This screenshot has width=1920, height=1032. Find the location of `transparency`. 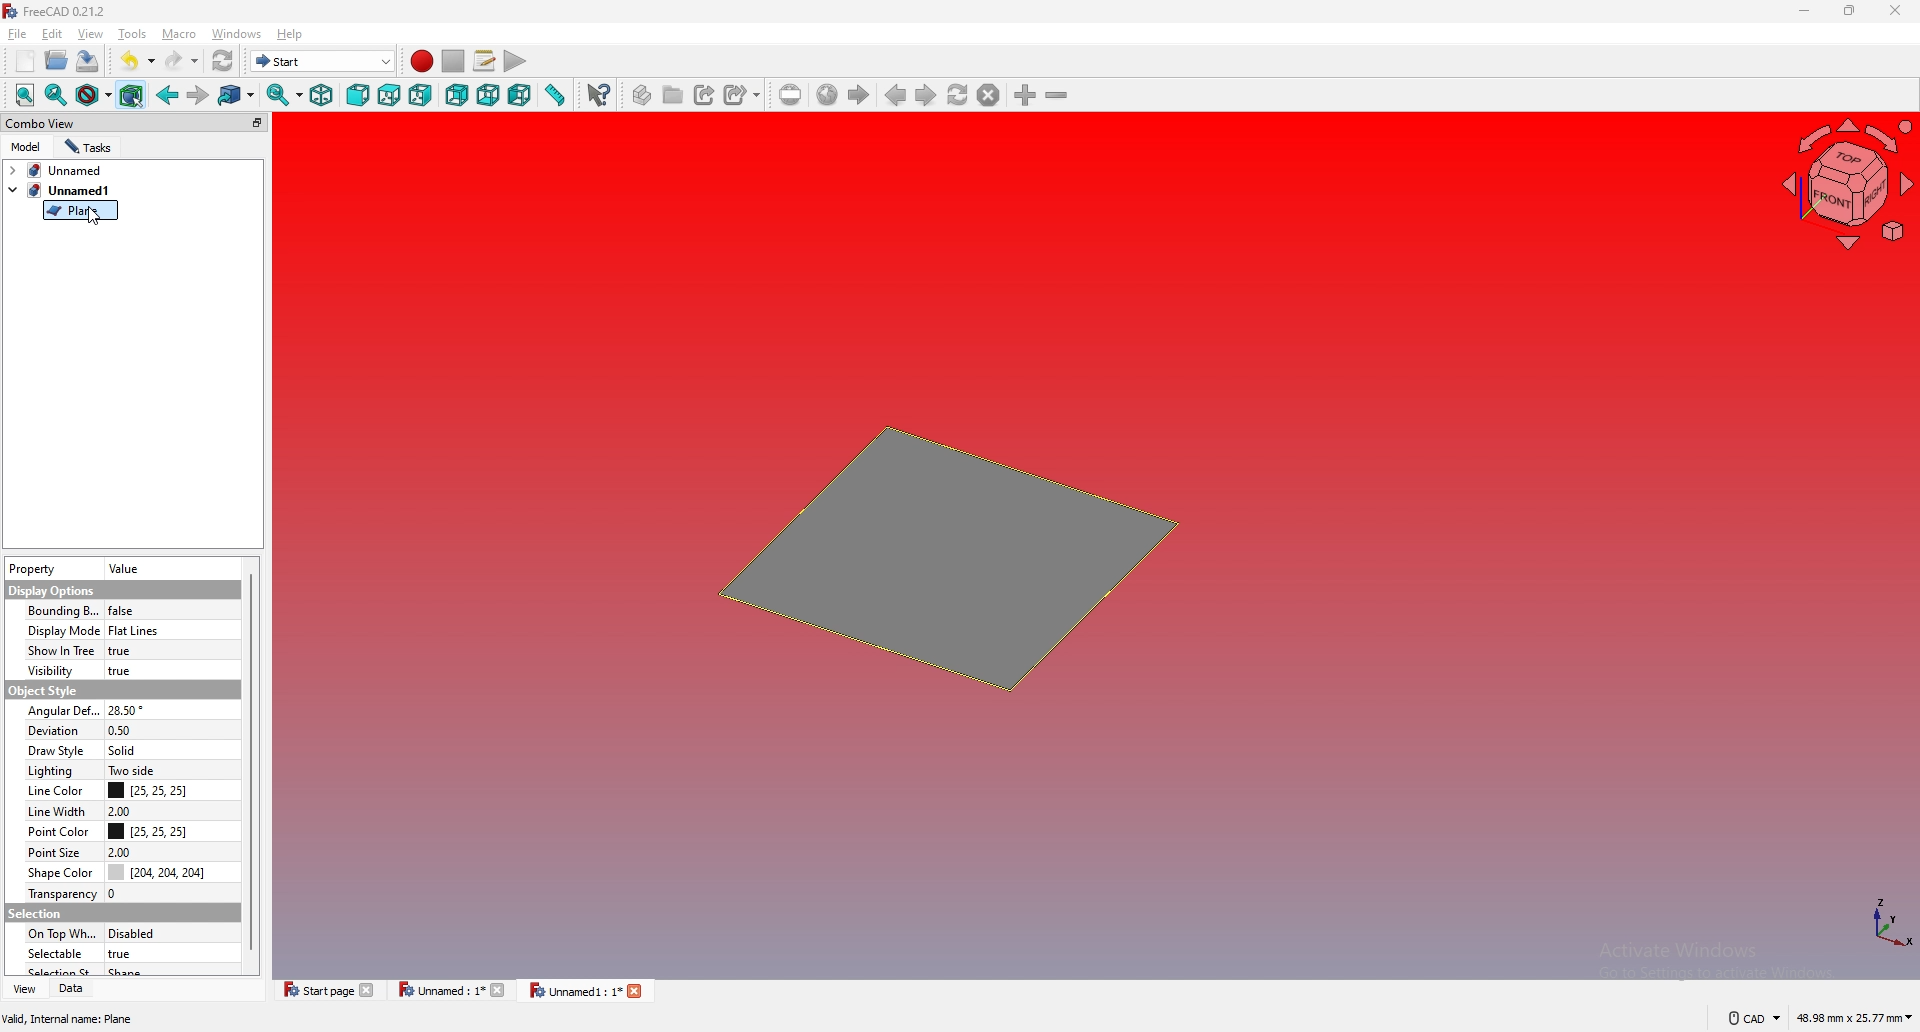

transparency is located at coordinates (59, 894).